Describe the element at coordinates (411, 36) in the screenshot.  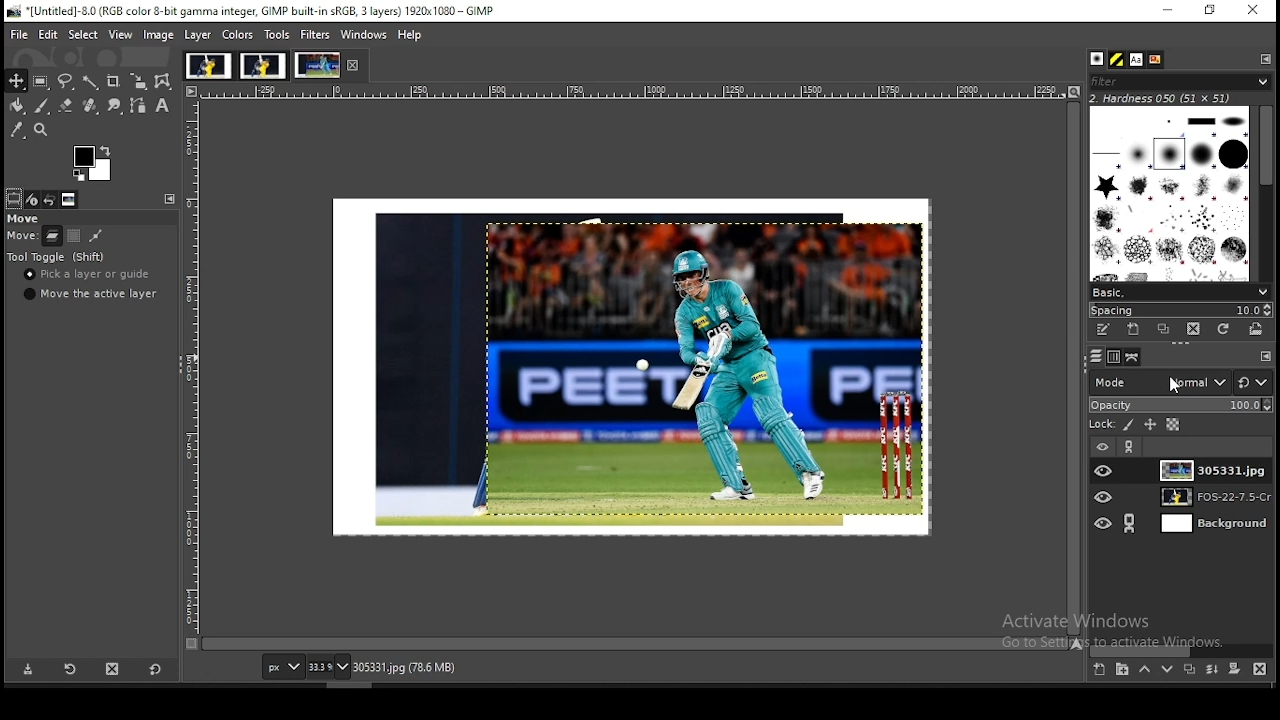
I see `help` at that location.